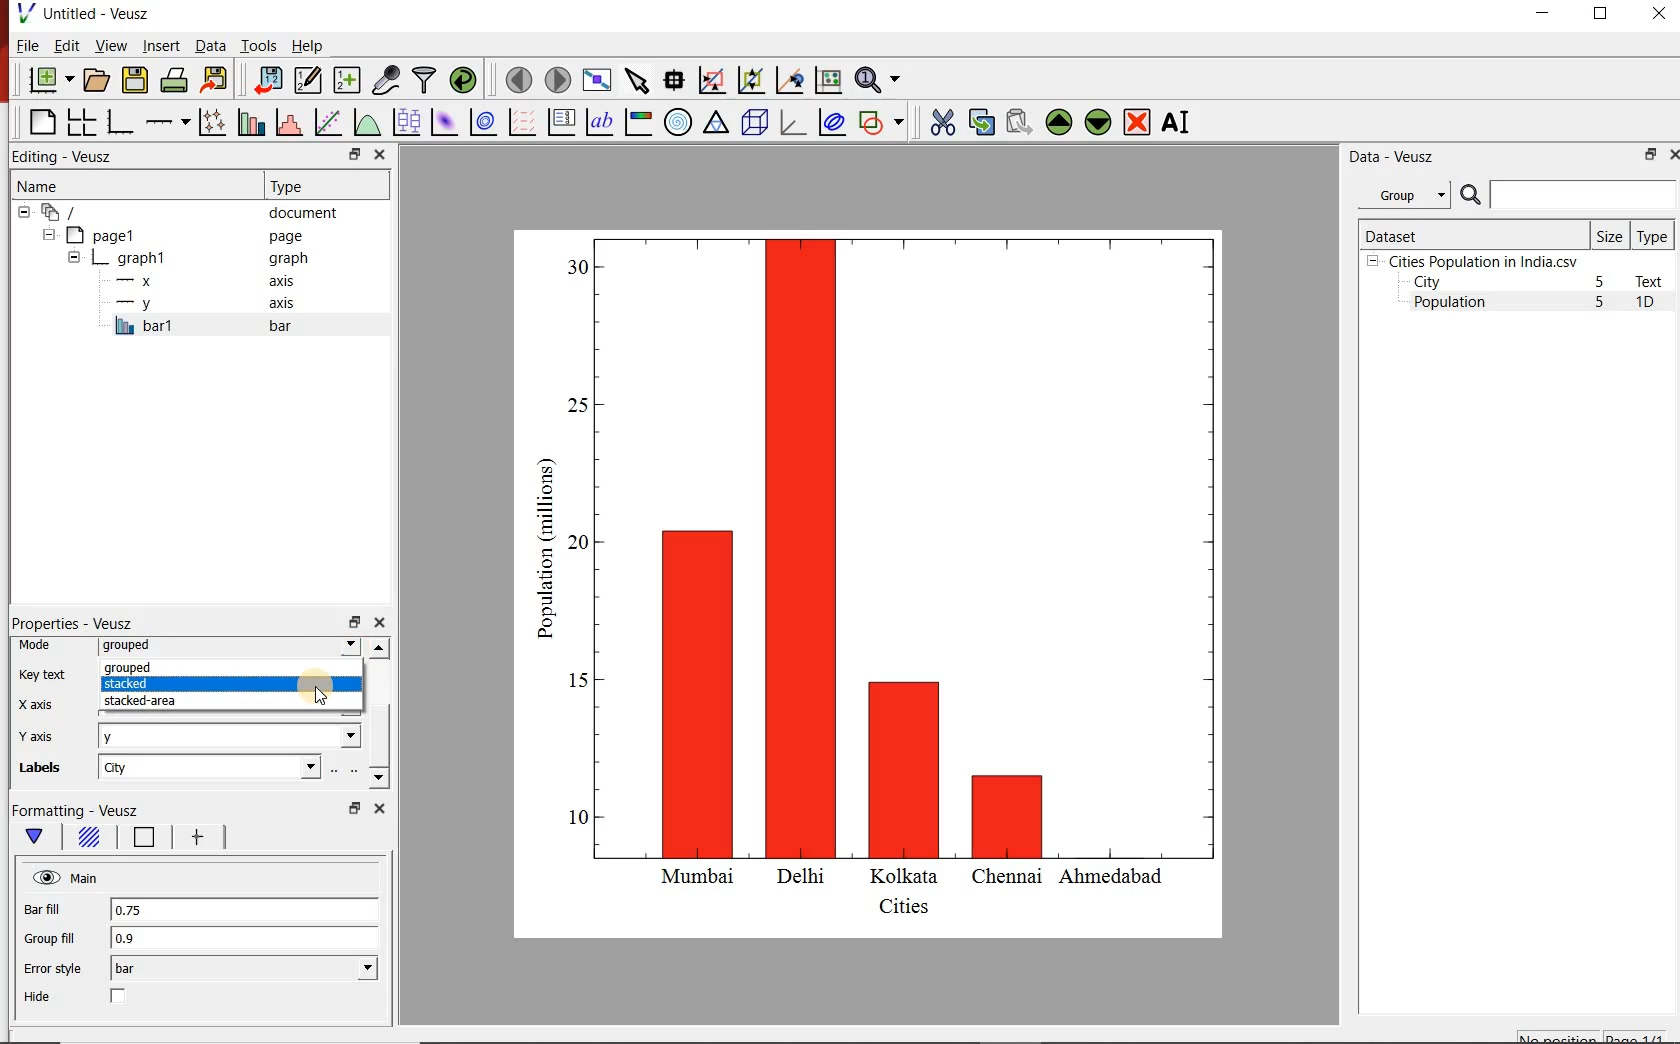 The height and width of the screenshot is (1044, 1680). I want to click on stacked area, so click(182, 702).